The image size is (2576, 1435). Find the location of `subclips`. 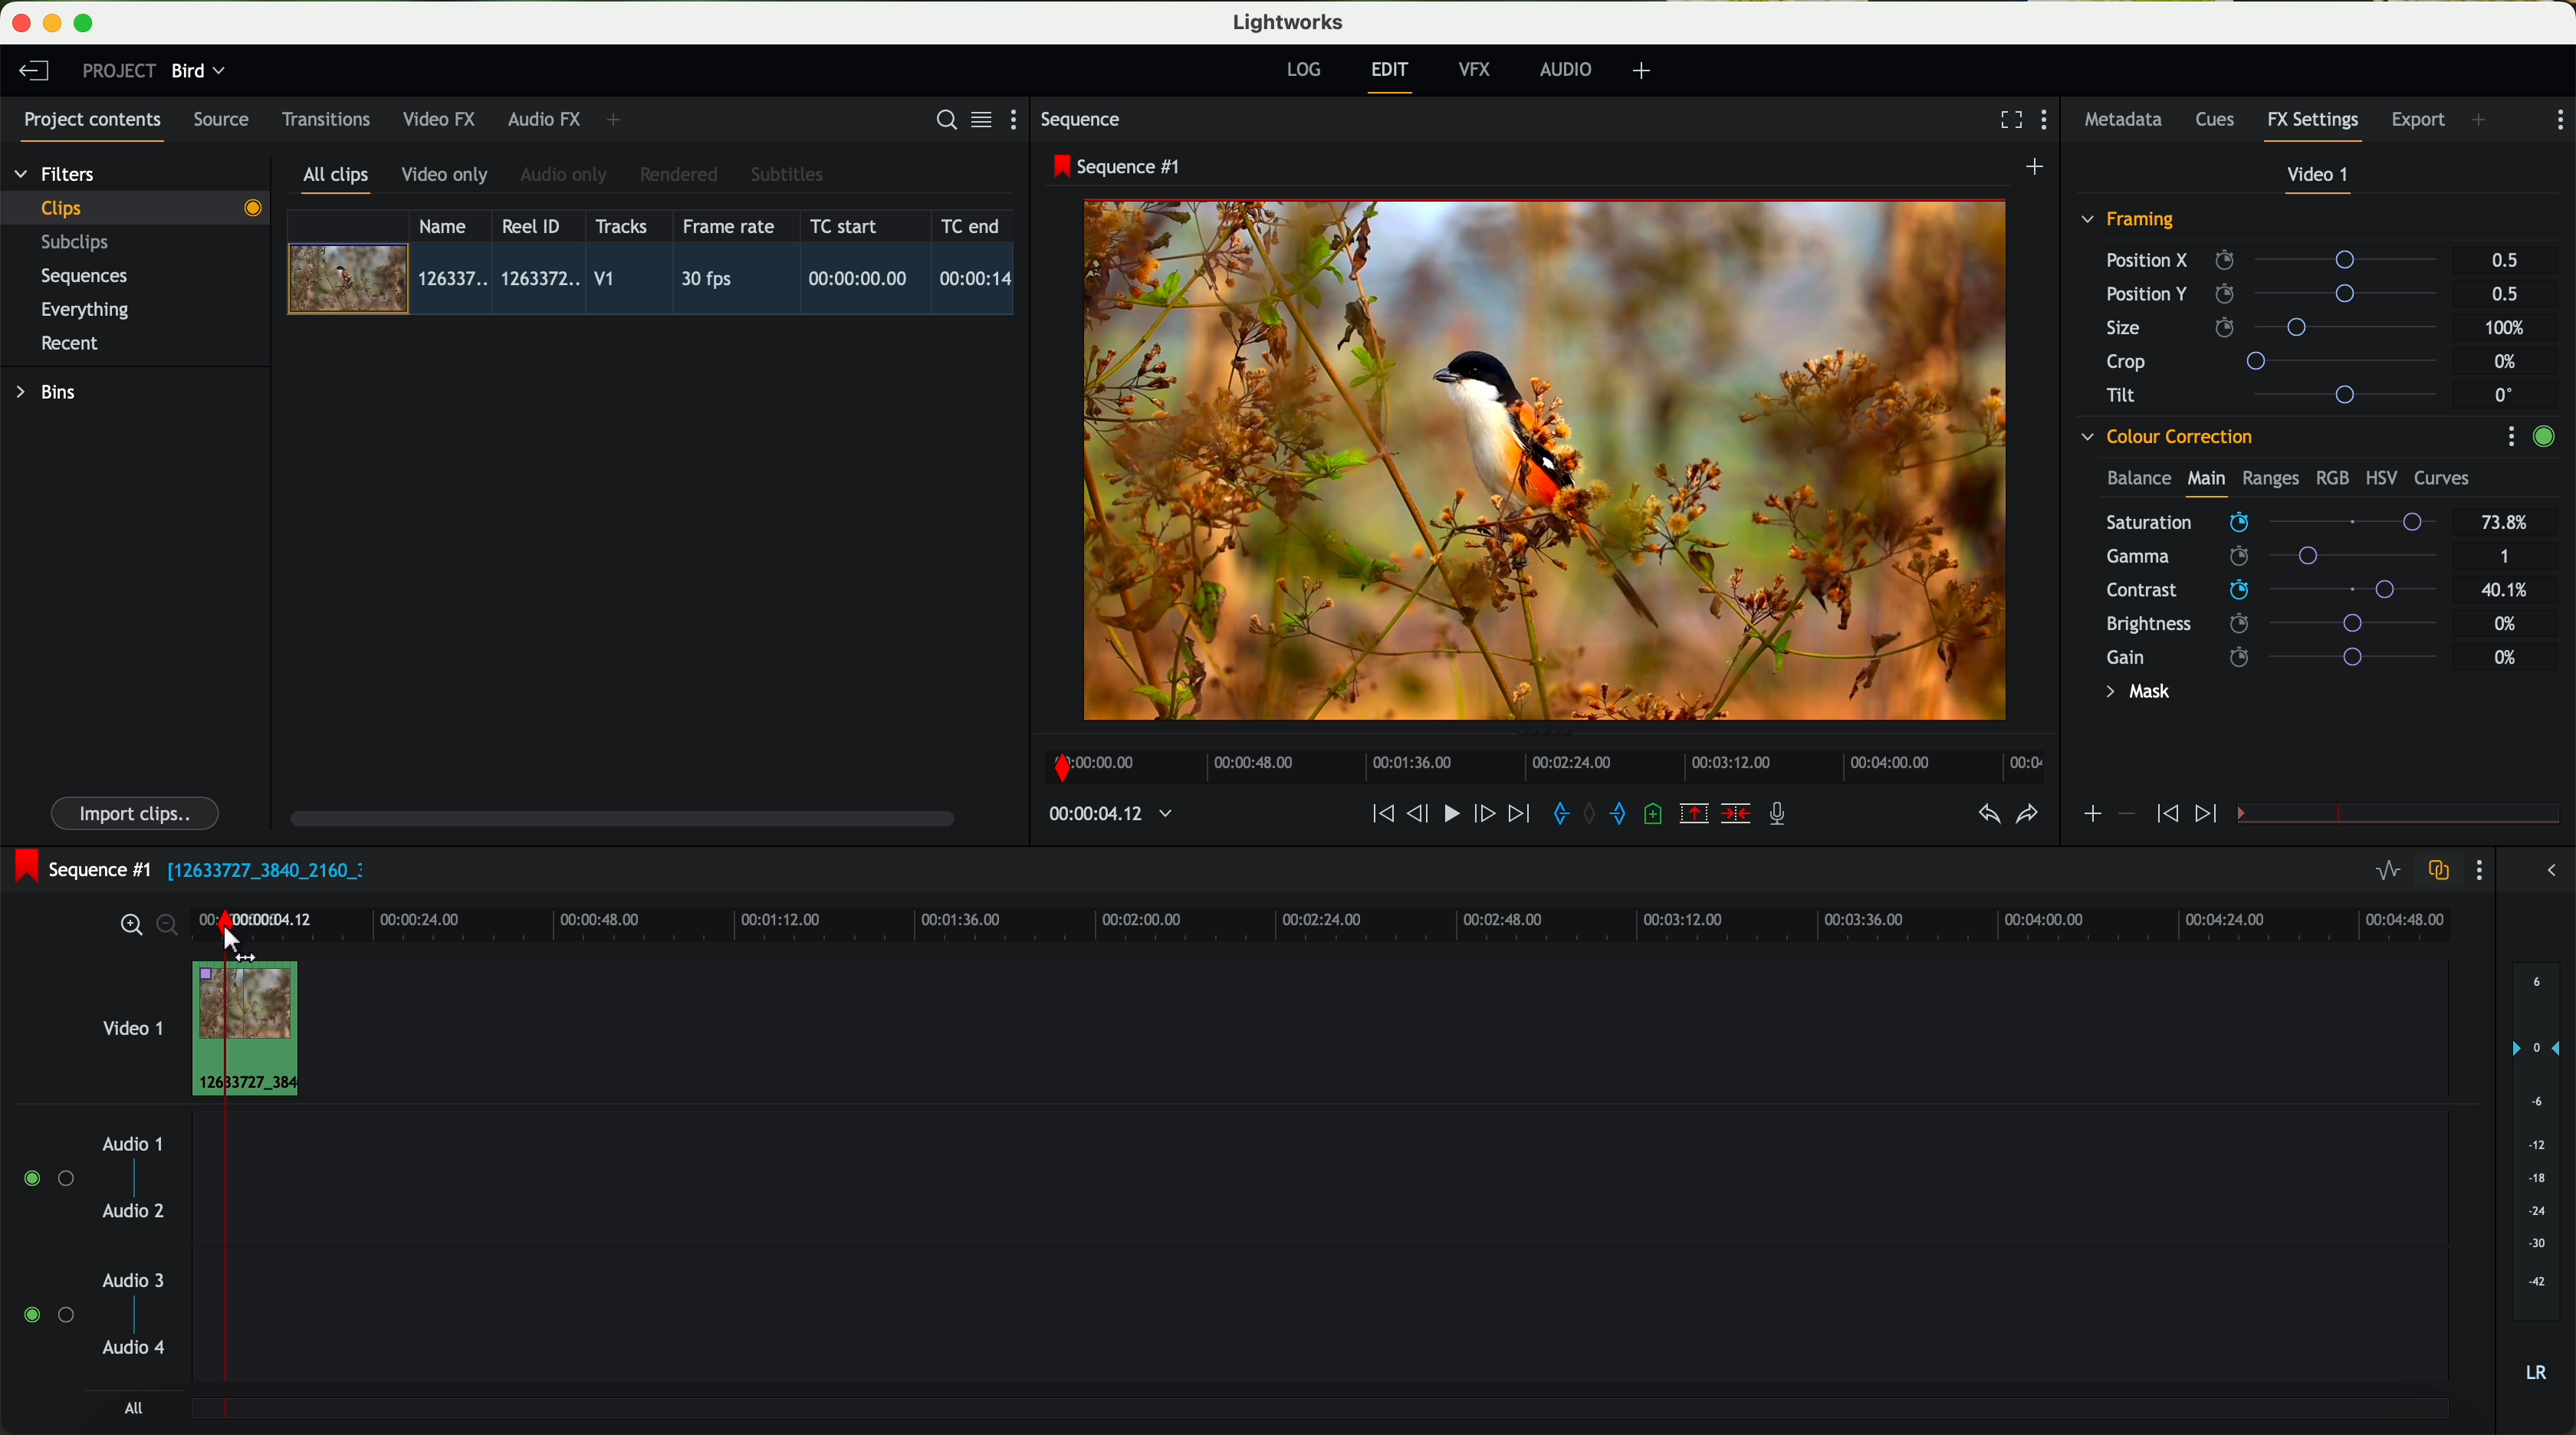

subclips is located at coordinates (80, 244).